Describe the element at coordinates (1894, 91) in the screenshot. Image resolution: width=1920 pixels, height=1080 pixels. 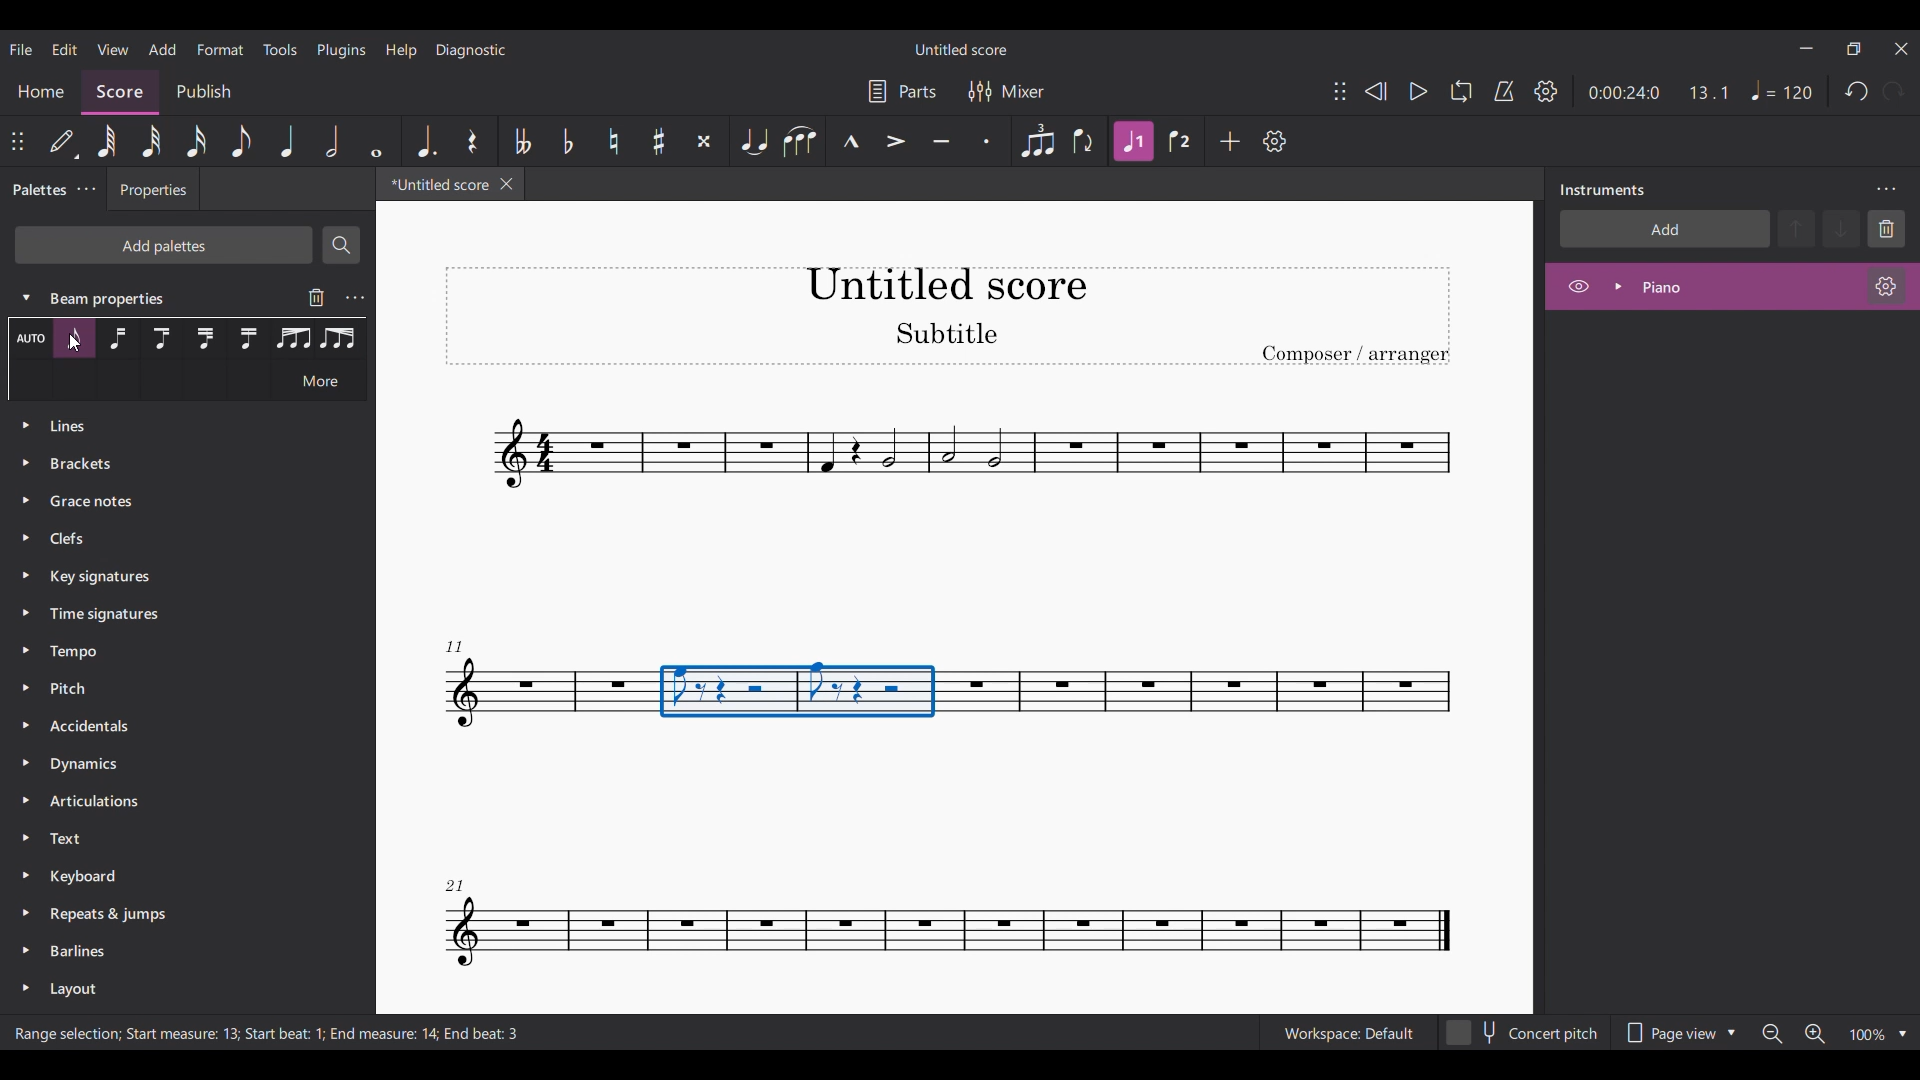
I see `Redo` at that location.